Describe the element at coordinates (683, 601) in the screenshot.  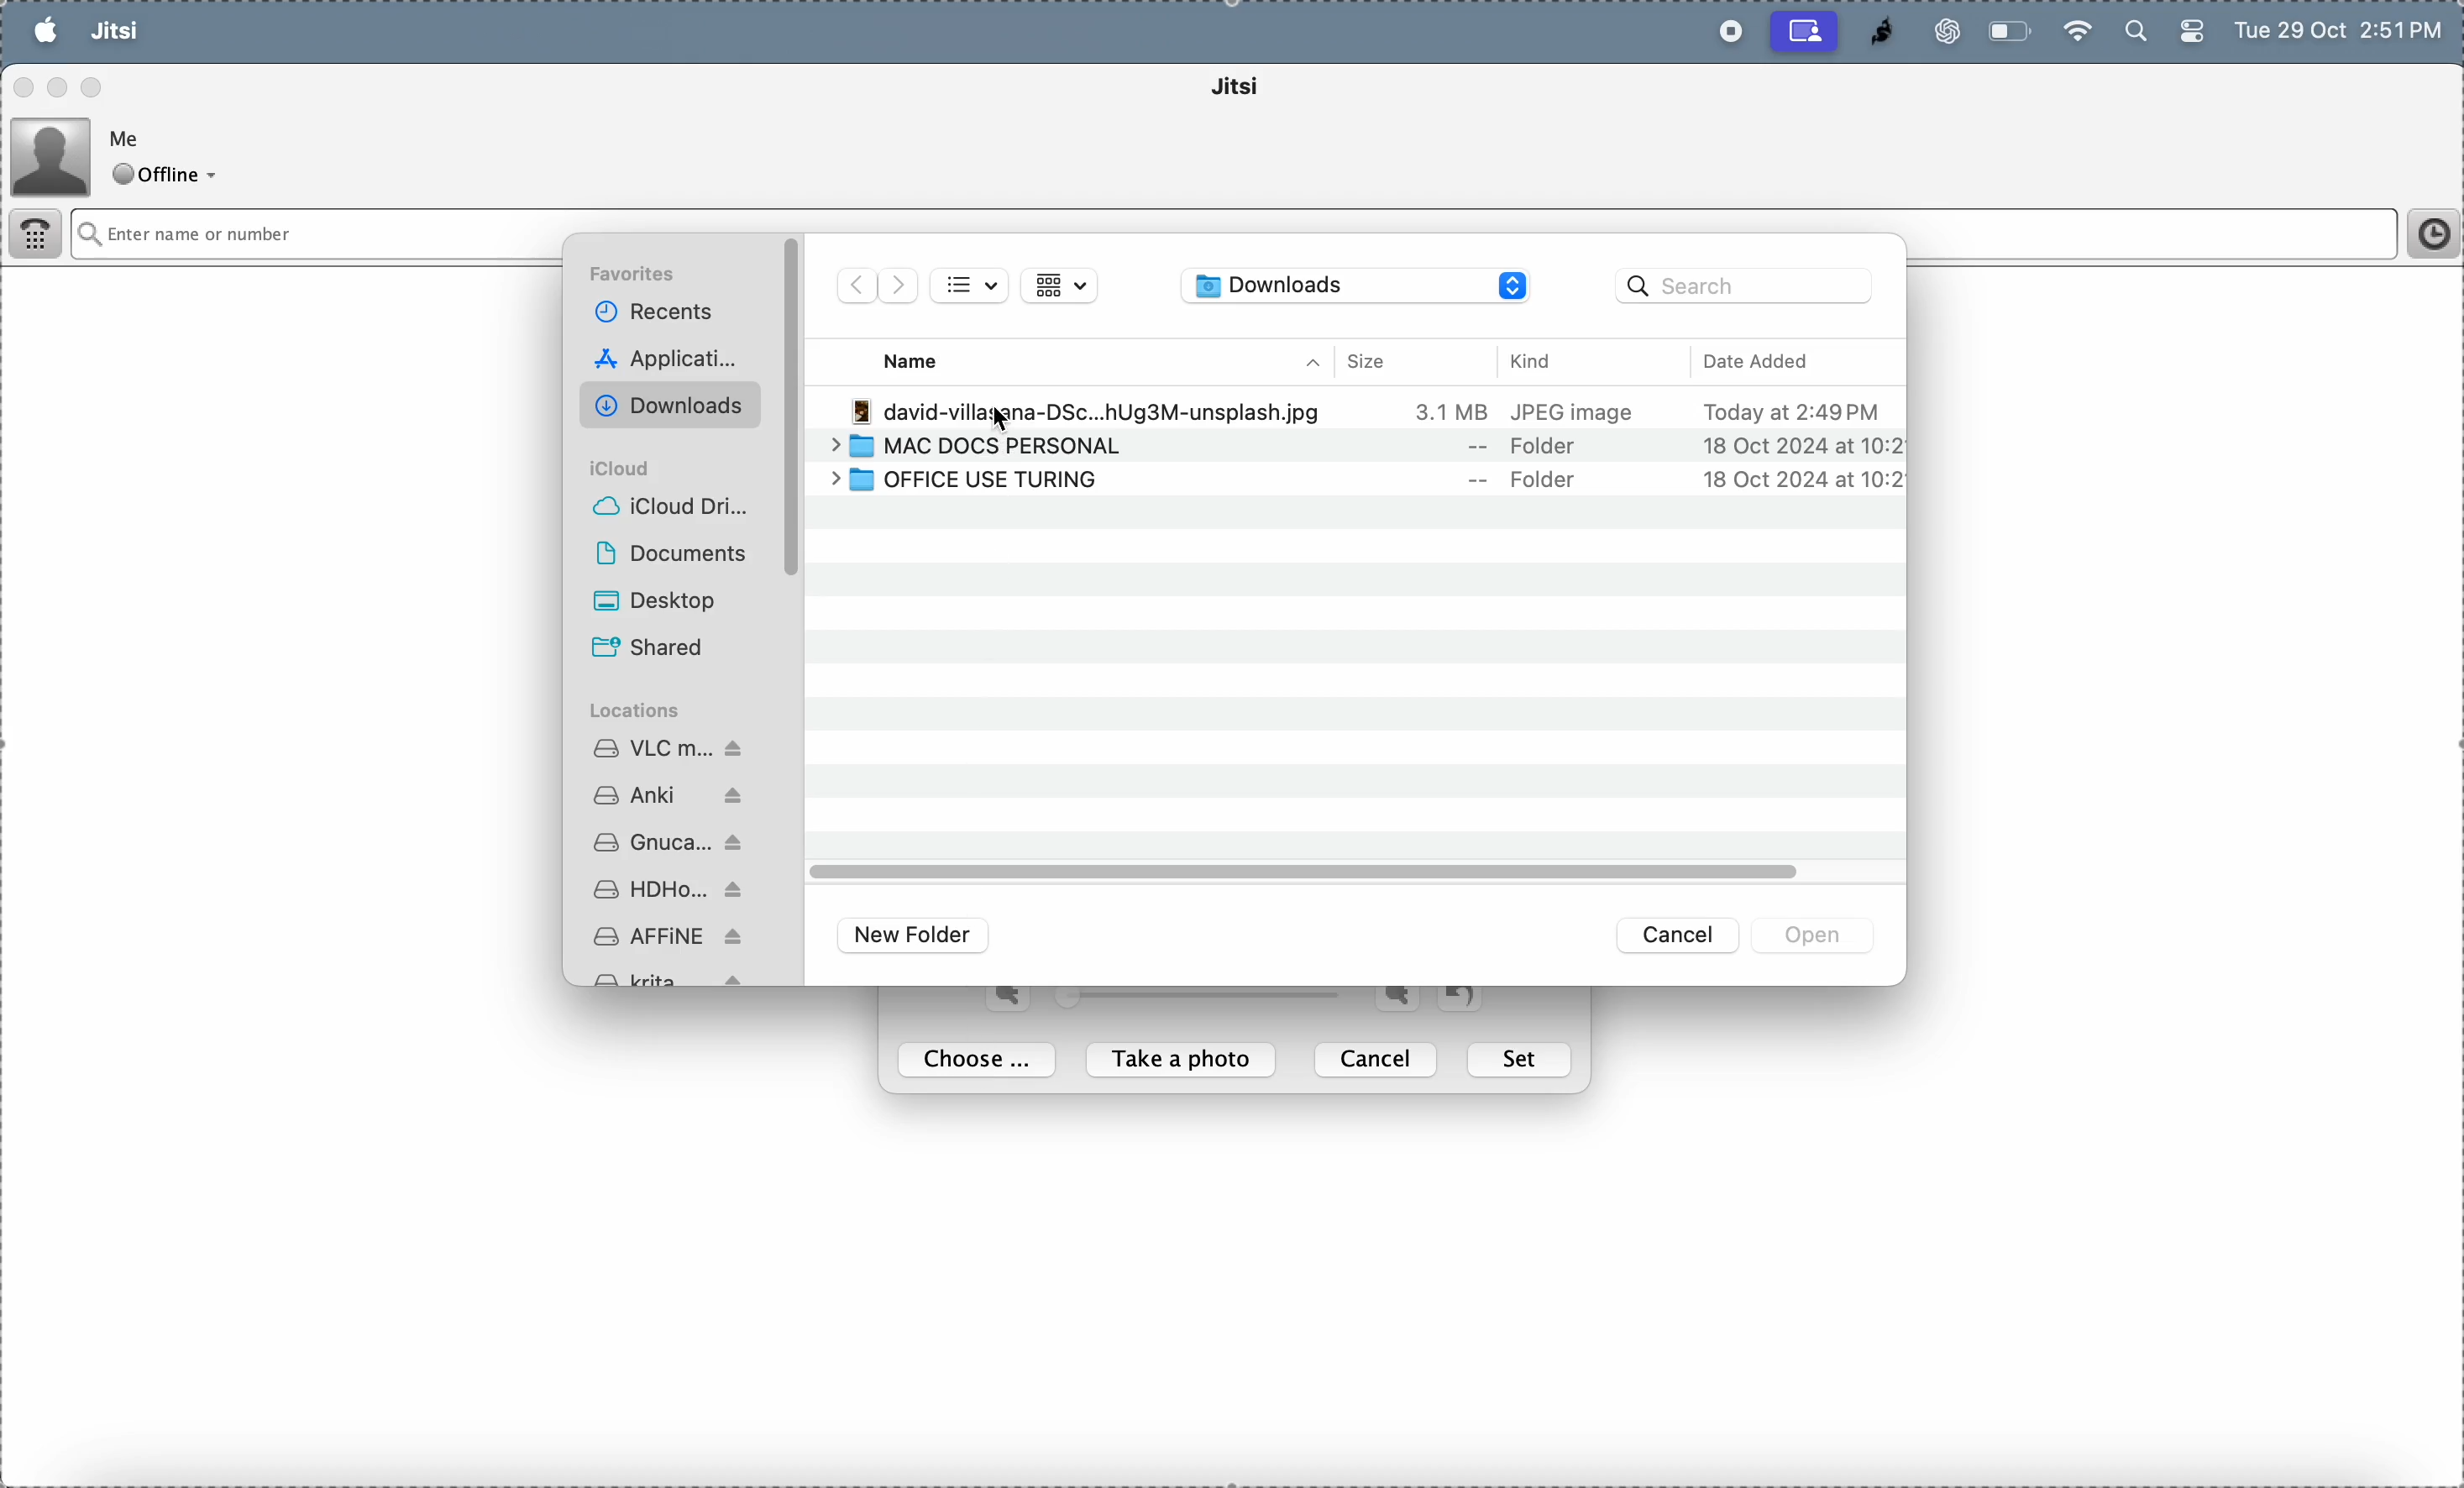
I see `desktop` at that location.